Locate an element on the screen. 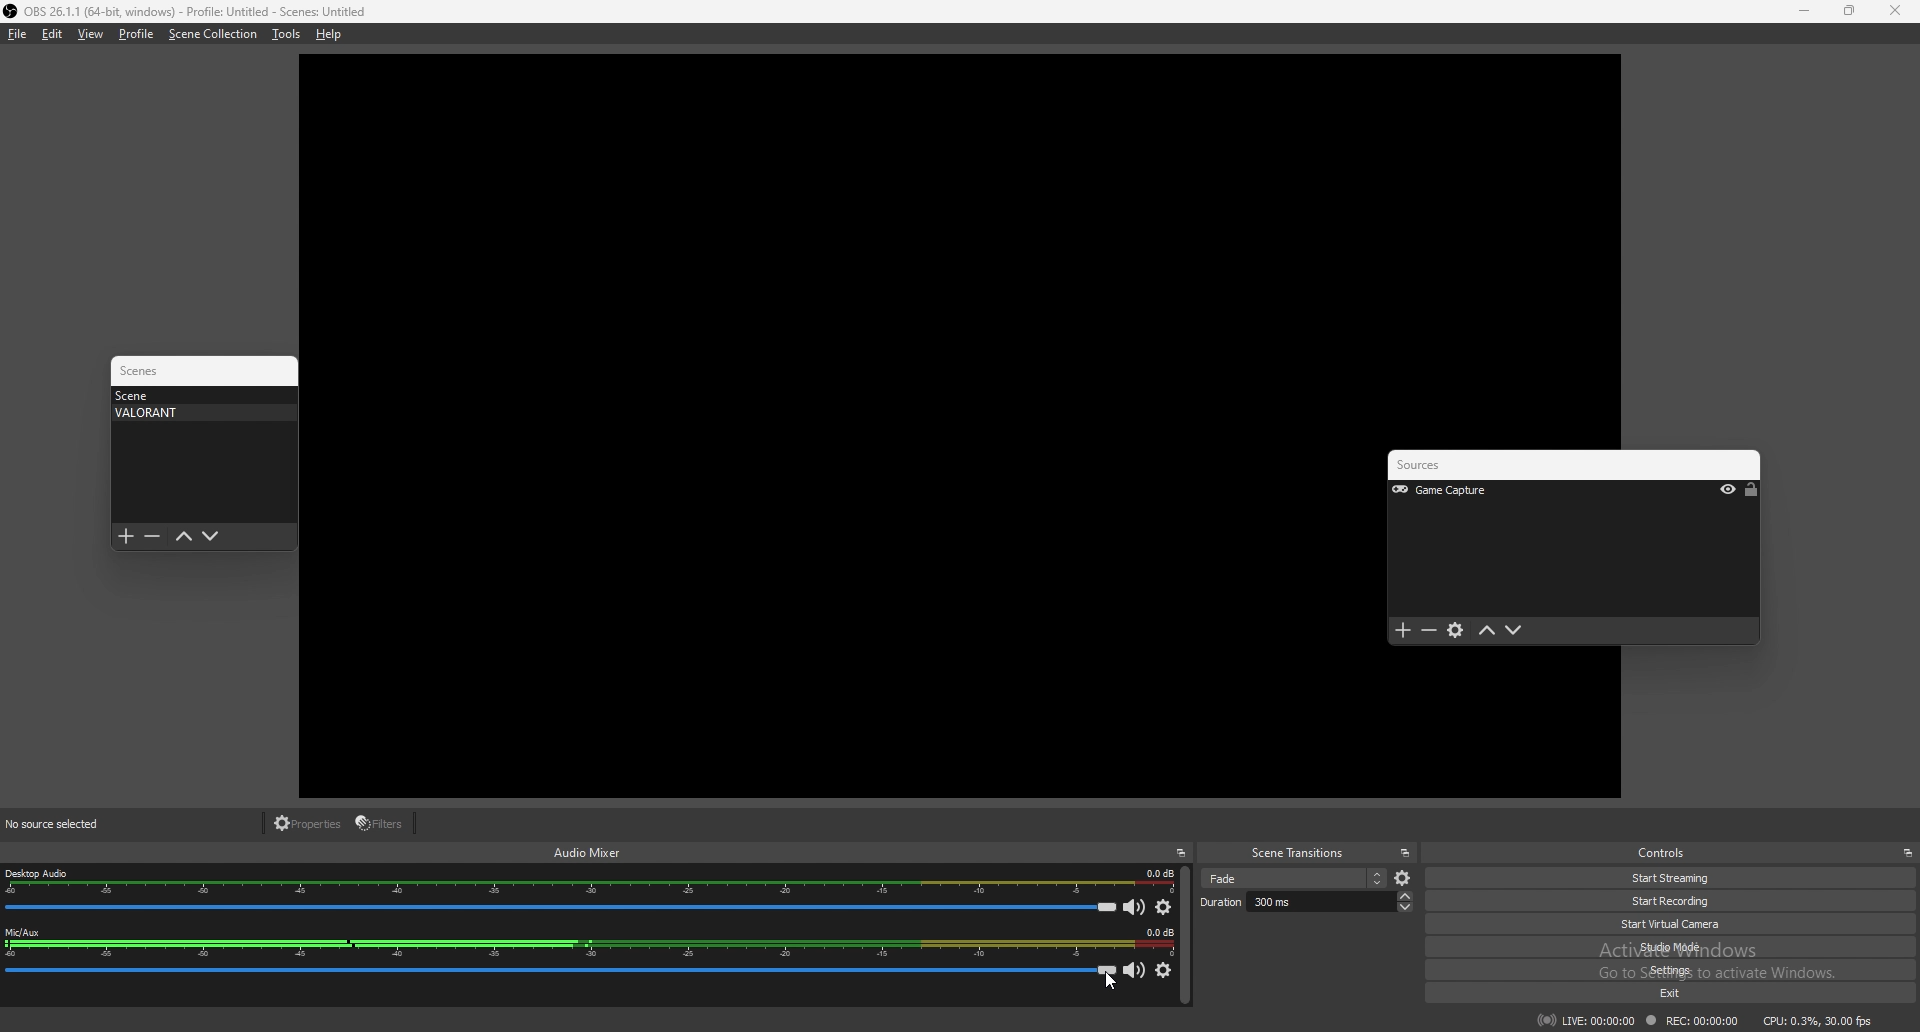 This screenshot has height=1032, width=1920. VALORANT is located at coordinates (198, 413).